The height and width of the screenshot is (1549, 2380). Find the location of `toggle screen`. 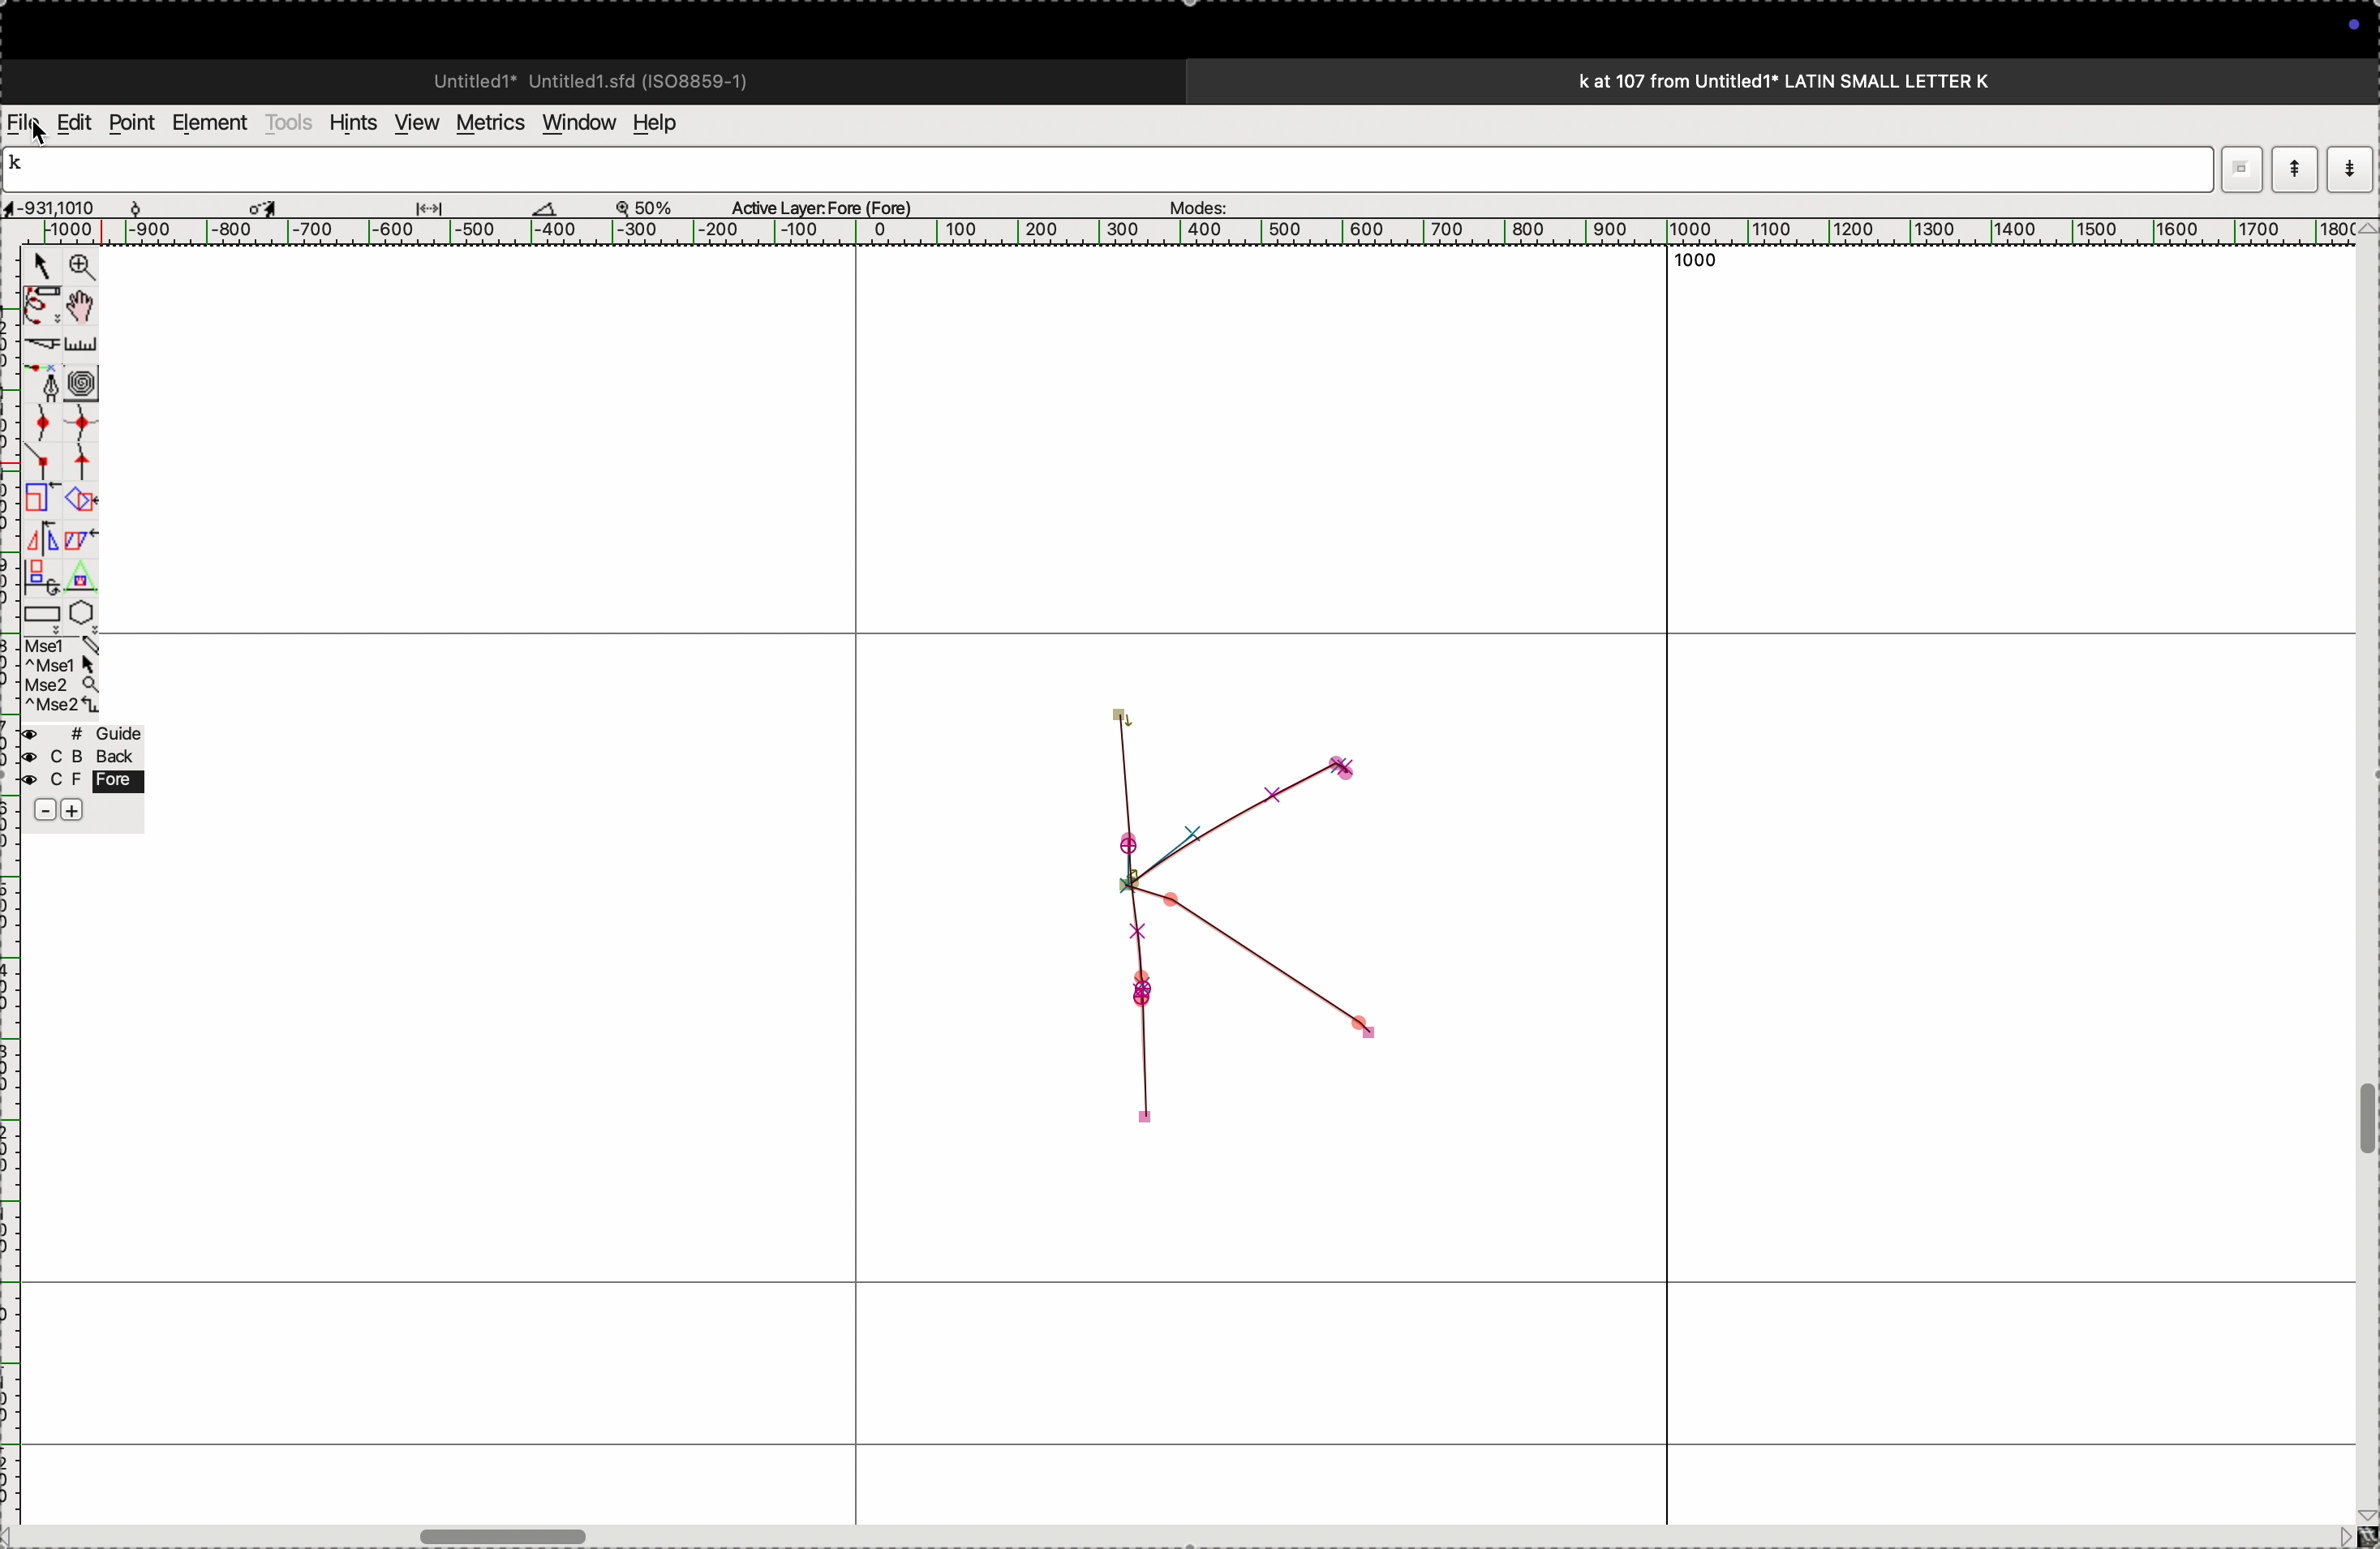

toggle screen is located at coordinates (508, 1534).